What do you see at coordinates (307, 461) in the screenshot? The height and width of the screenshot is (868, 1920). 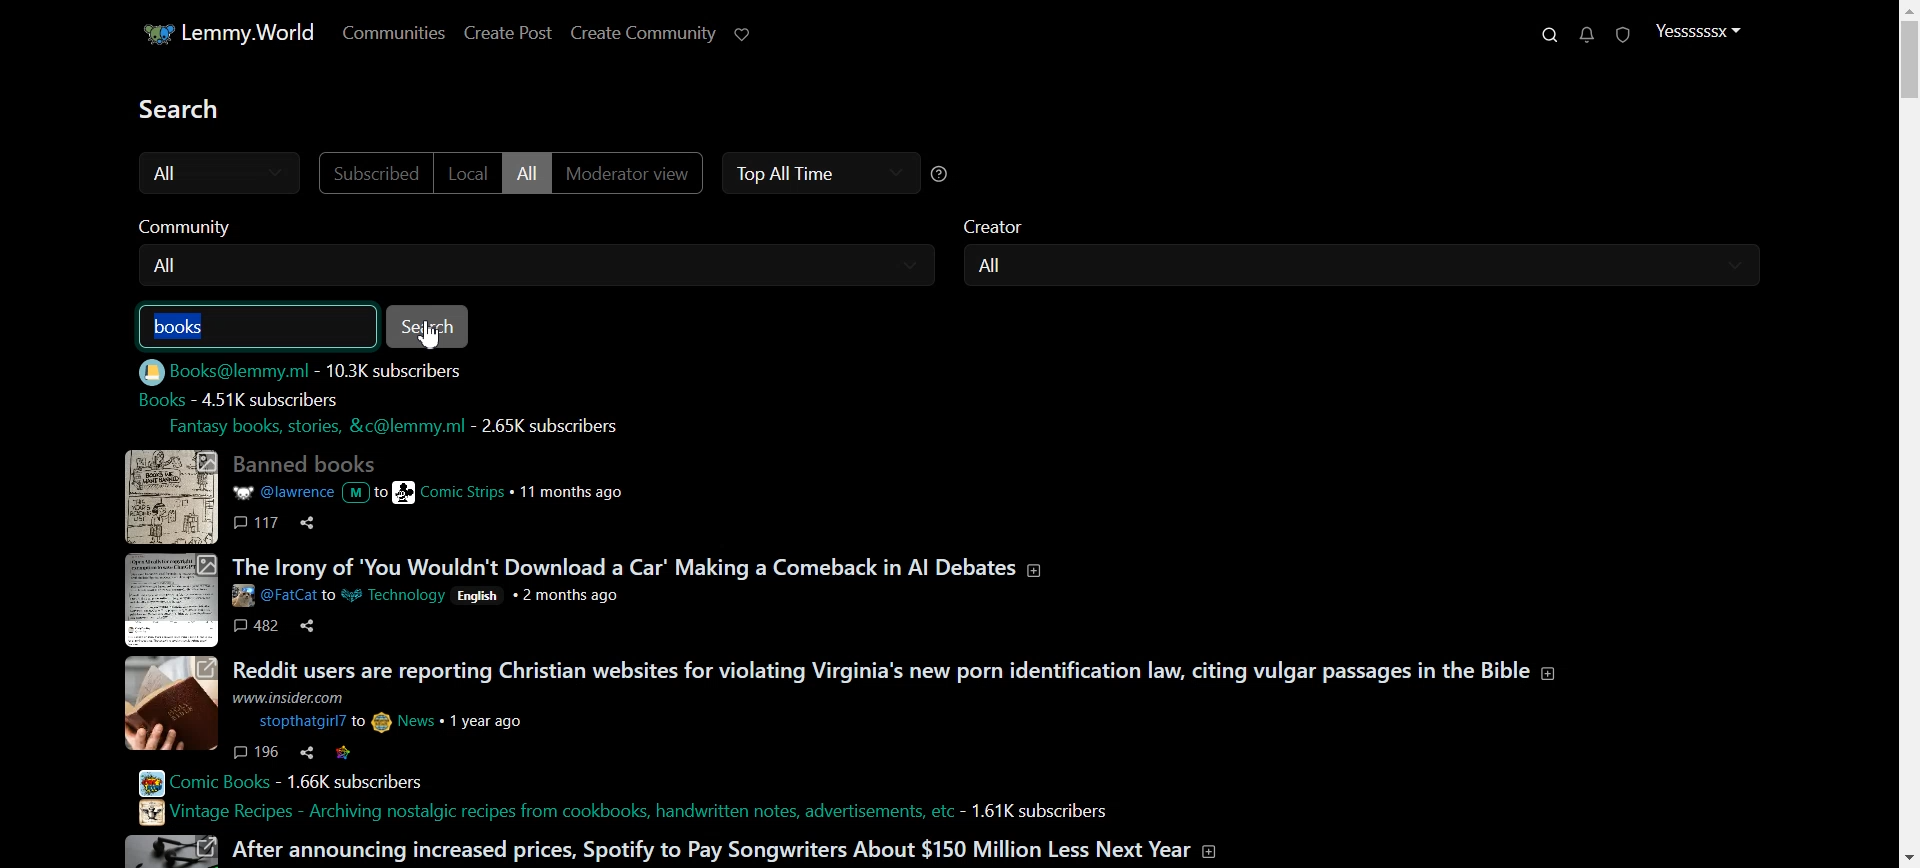 I see `post` at bounding box center [307, 461].